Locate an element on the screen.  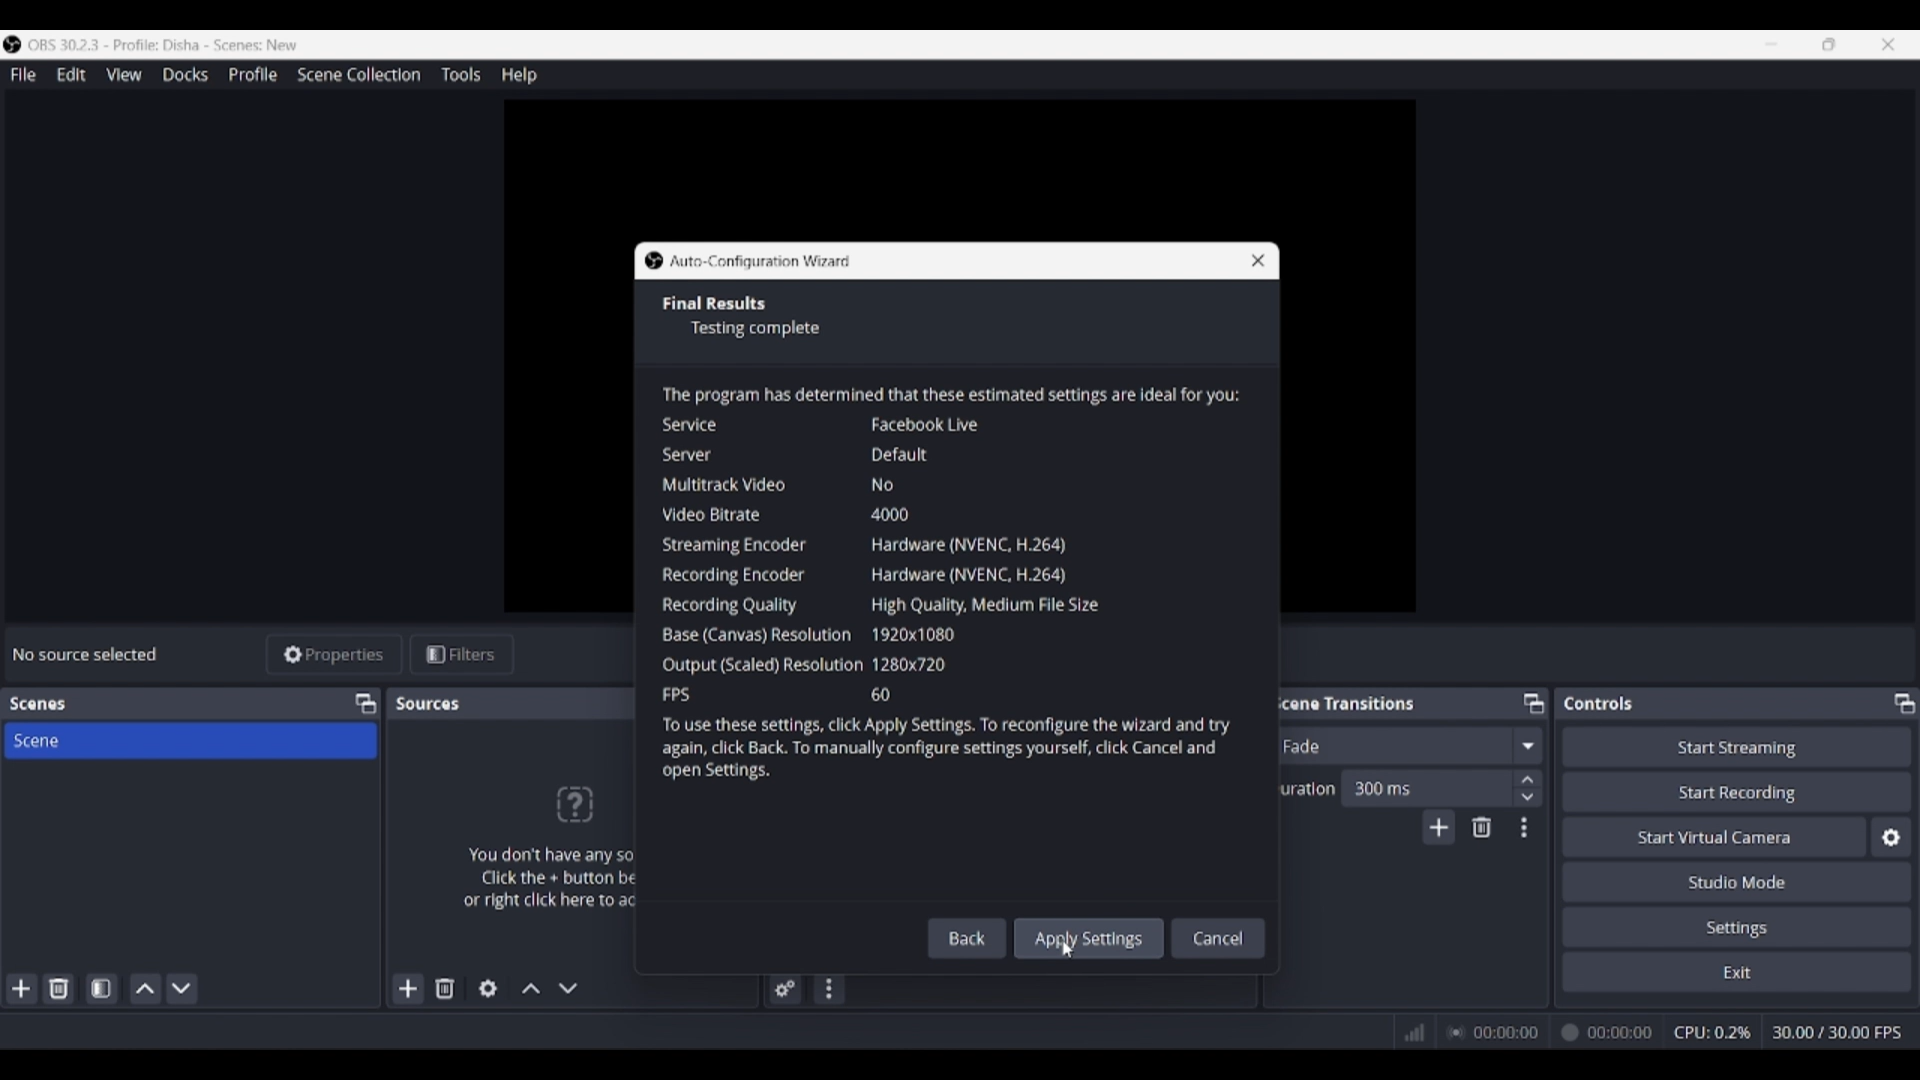
Scene collection menu is located at coordinates (358, 74).